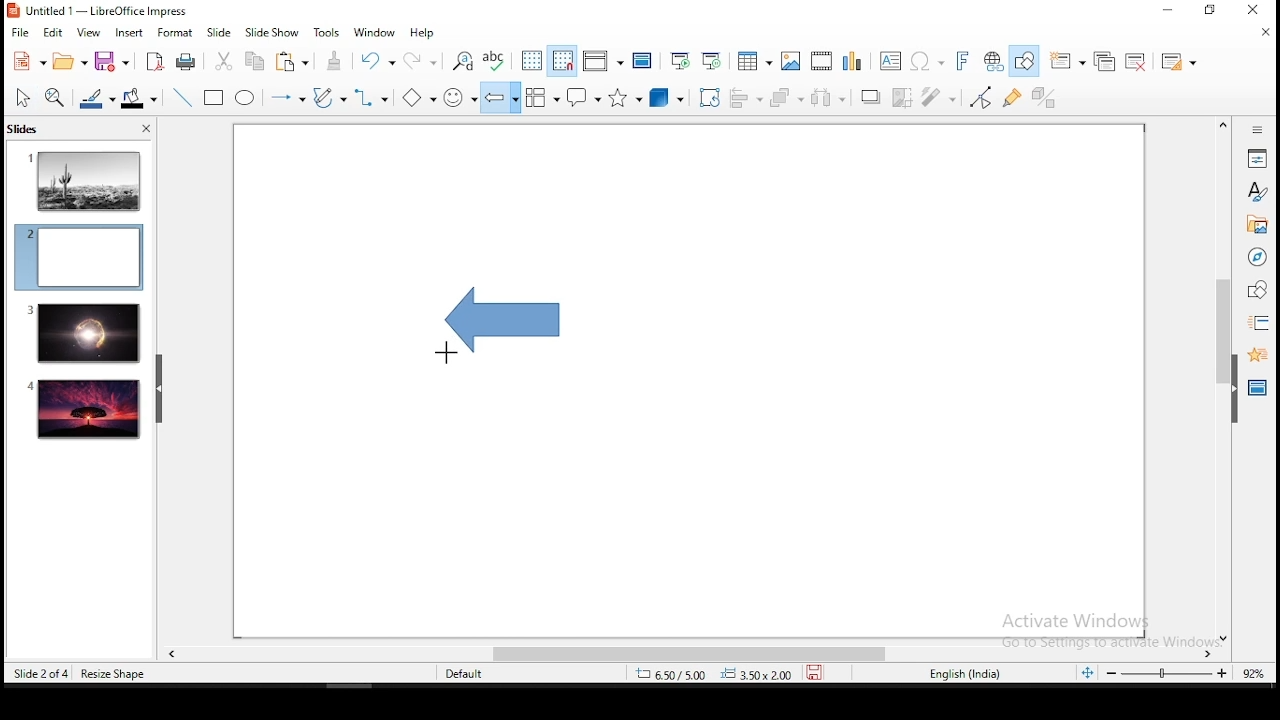 This screenshot has height=720, width=1280. Describe the element at coordinates (1257, 191) in the screenshot. I see `styles` at that location.